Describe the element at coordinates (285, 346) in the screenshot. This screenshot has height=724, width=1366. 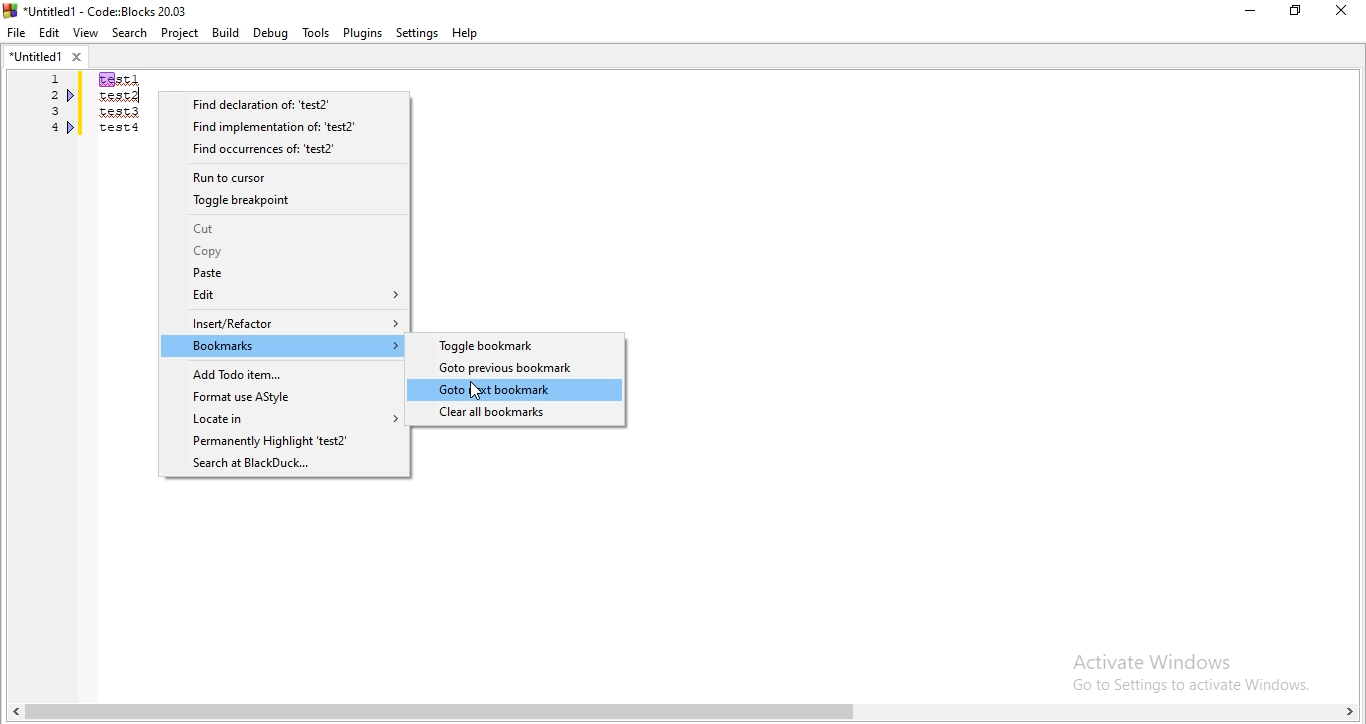
I see `Bookmarks` at that location.